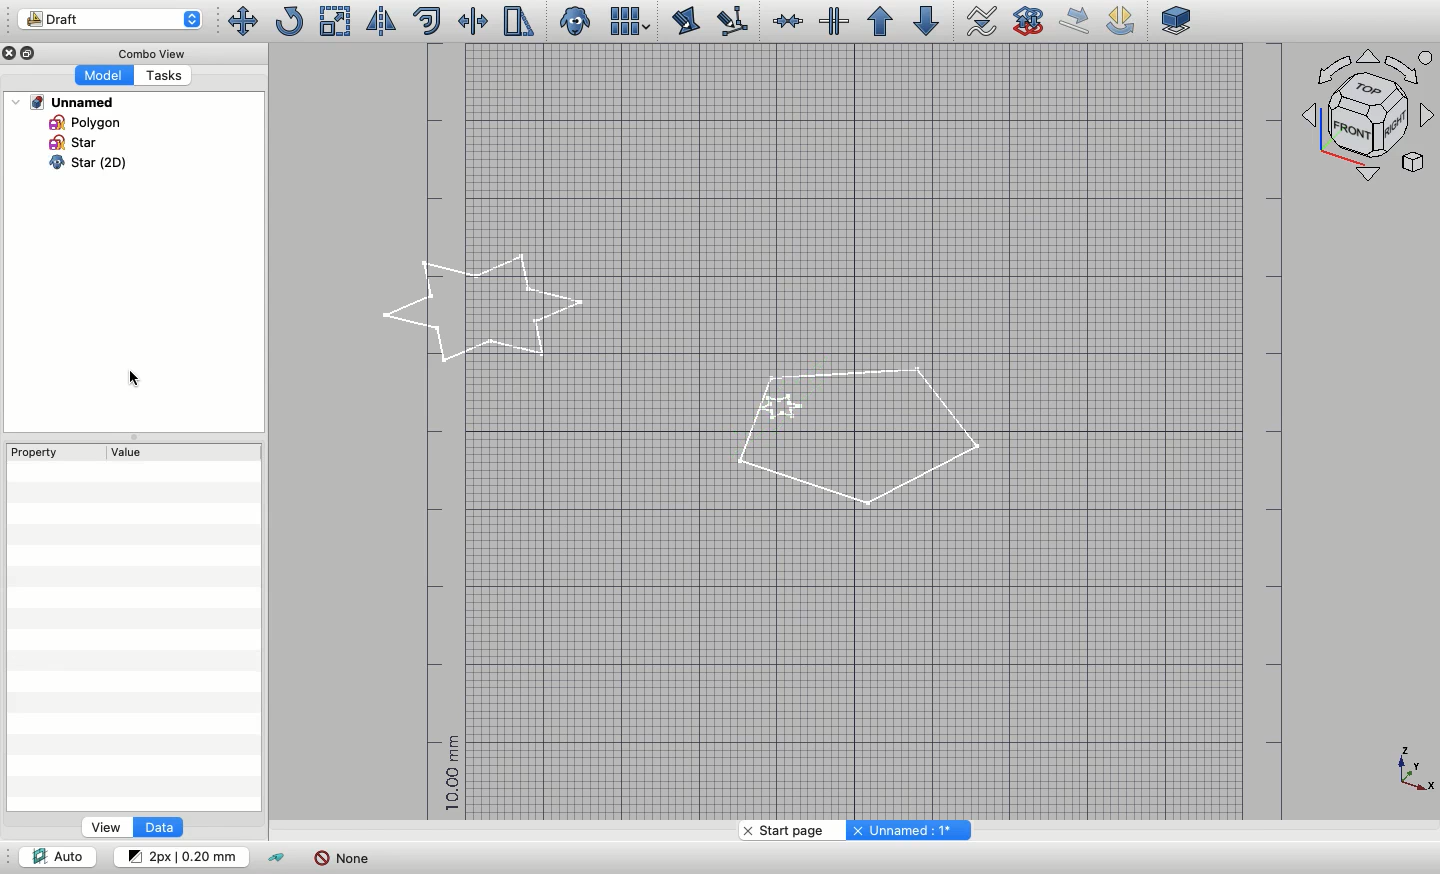 This screenshot has width=1440, height=874. Describe the element at coordinates (64, 102) in the screenshot. I see `Unnamed` at that location.